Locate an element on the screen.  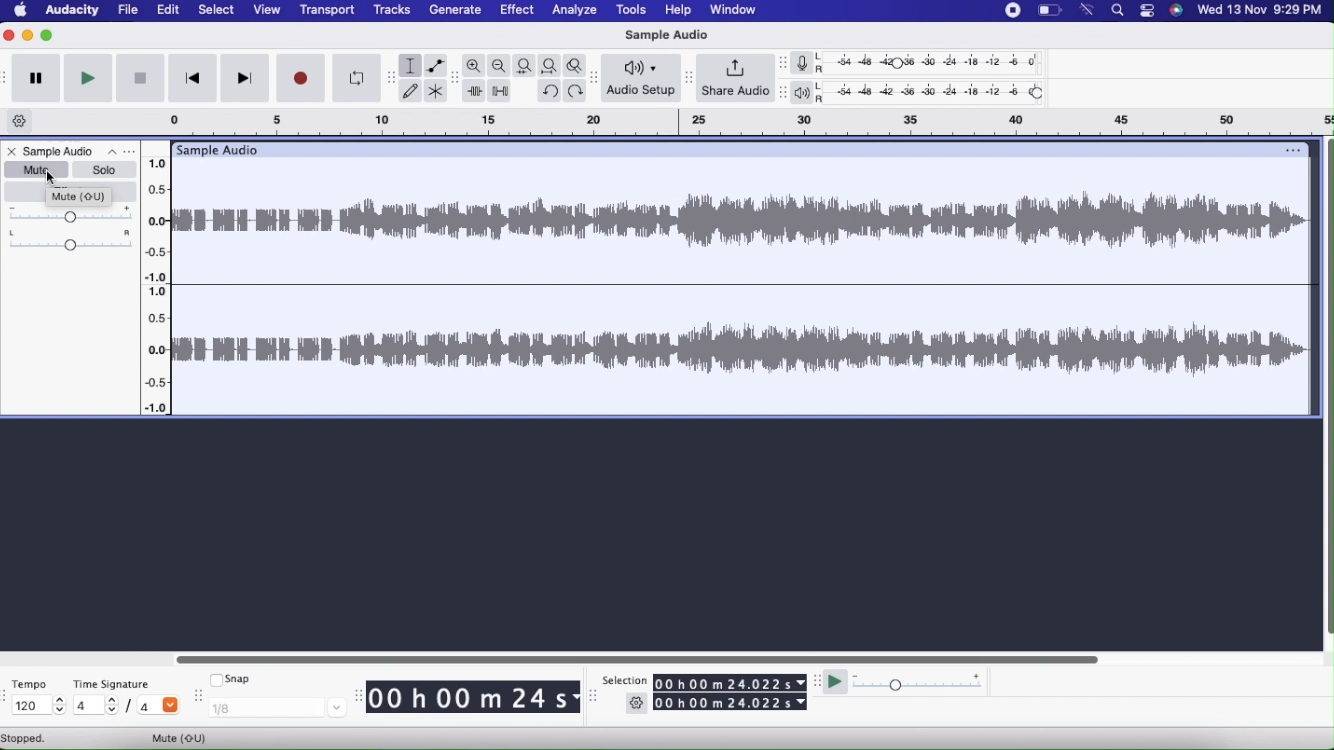
Cursor is located at coordinates (51, 177).